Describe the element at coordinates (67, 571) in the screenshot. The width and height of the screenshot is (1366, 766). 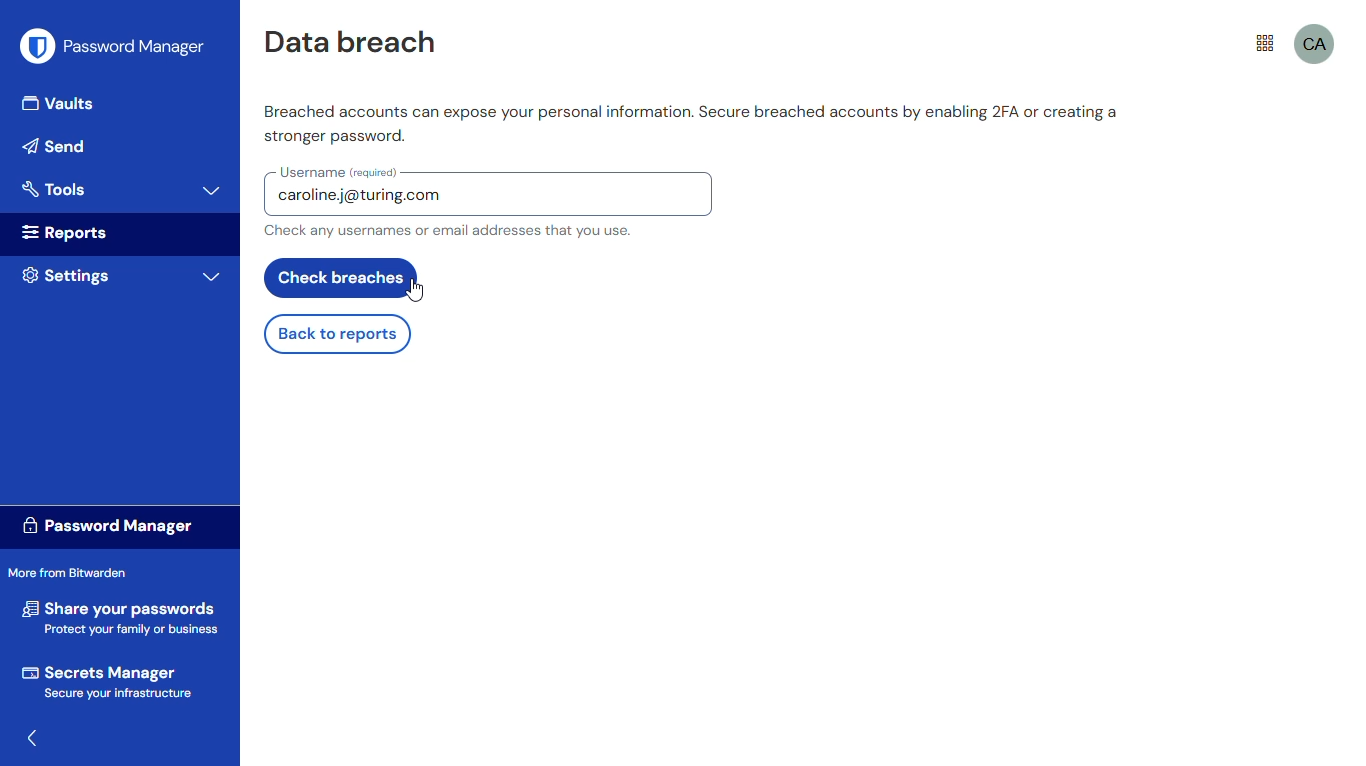
I see `more from bitwarden` at that location.